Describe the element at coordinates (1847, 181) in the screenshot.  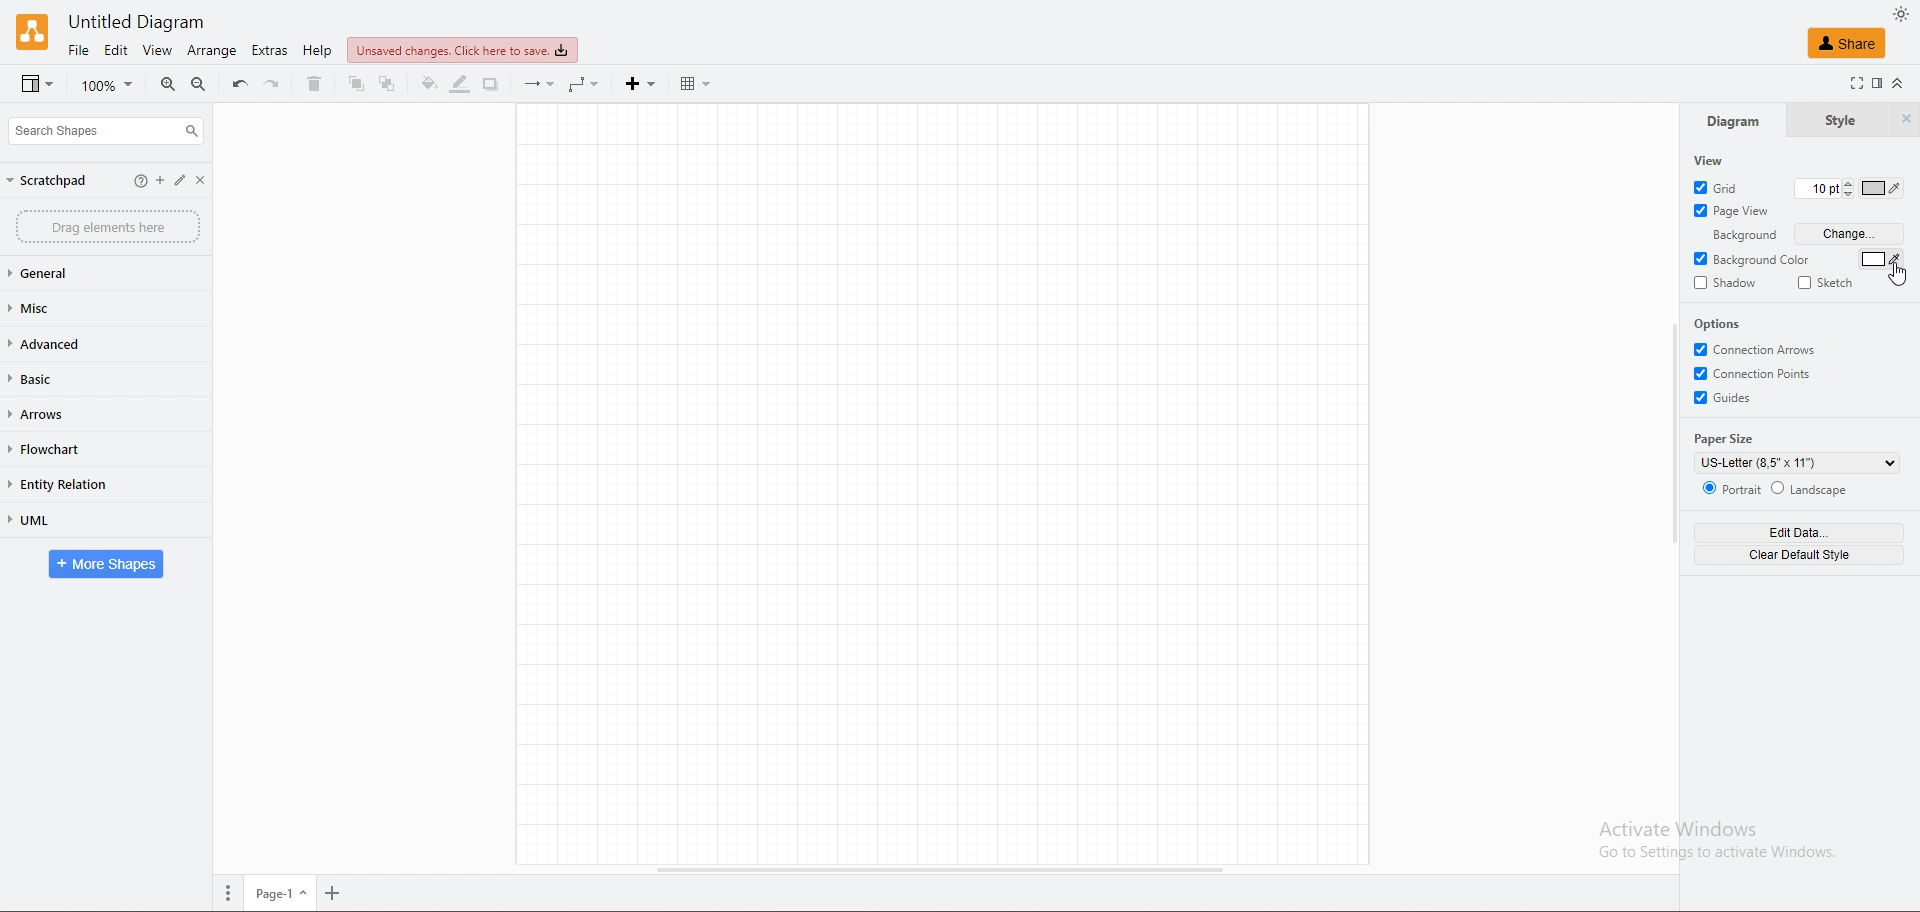
I see `increase grid value` at that location.